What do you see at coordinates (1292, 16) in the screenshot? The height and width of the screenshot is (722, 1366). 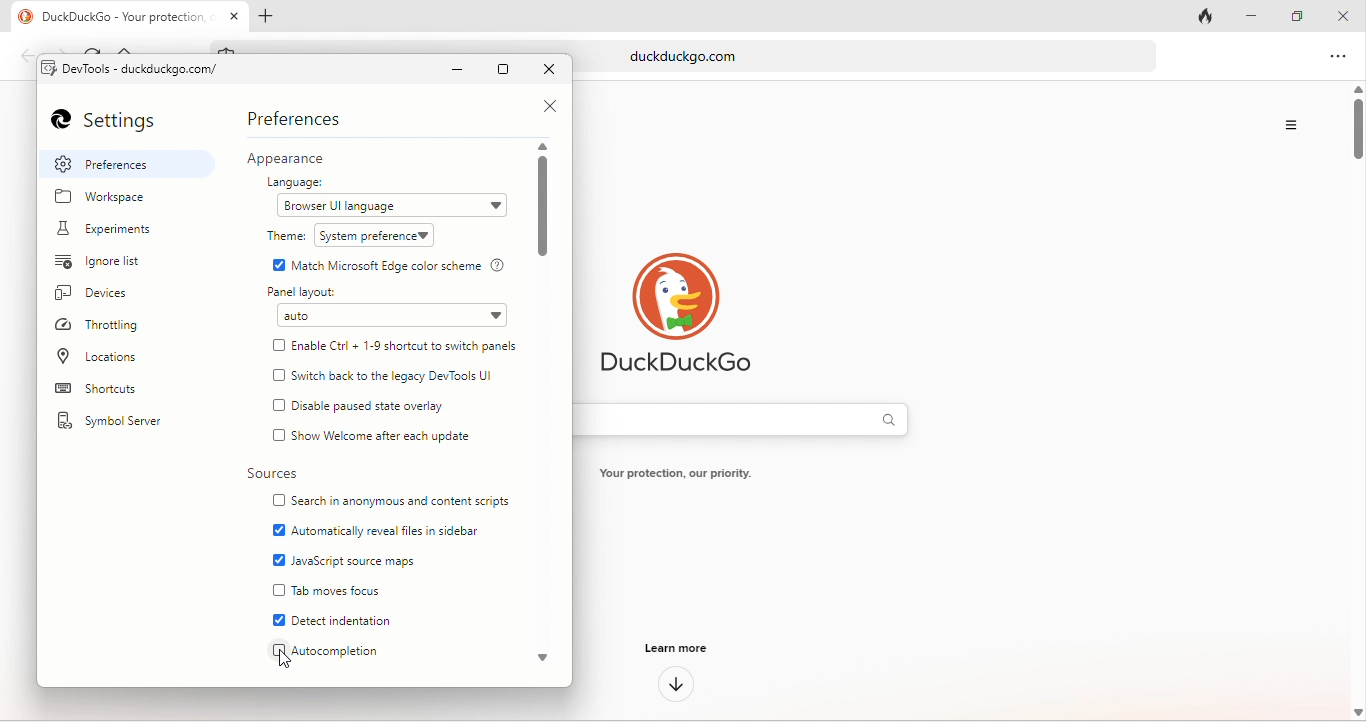 I see `maximize` at bounding box center [1292, 16].